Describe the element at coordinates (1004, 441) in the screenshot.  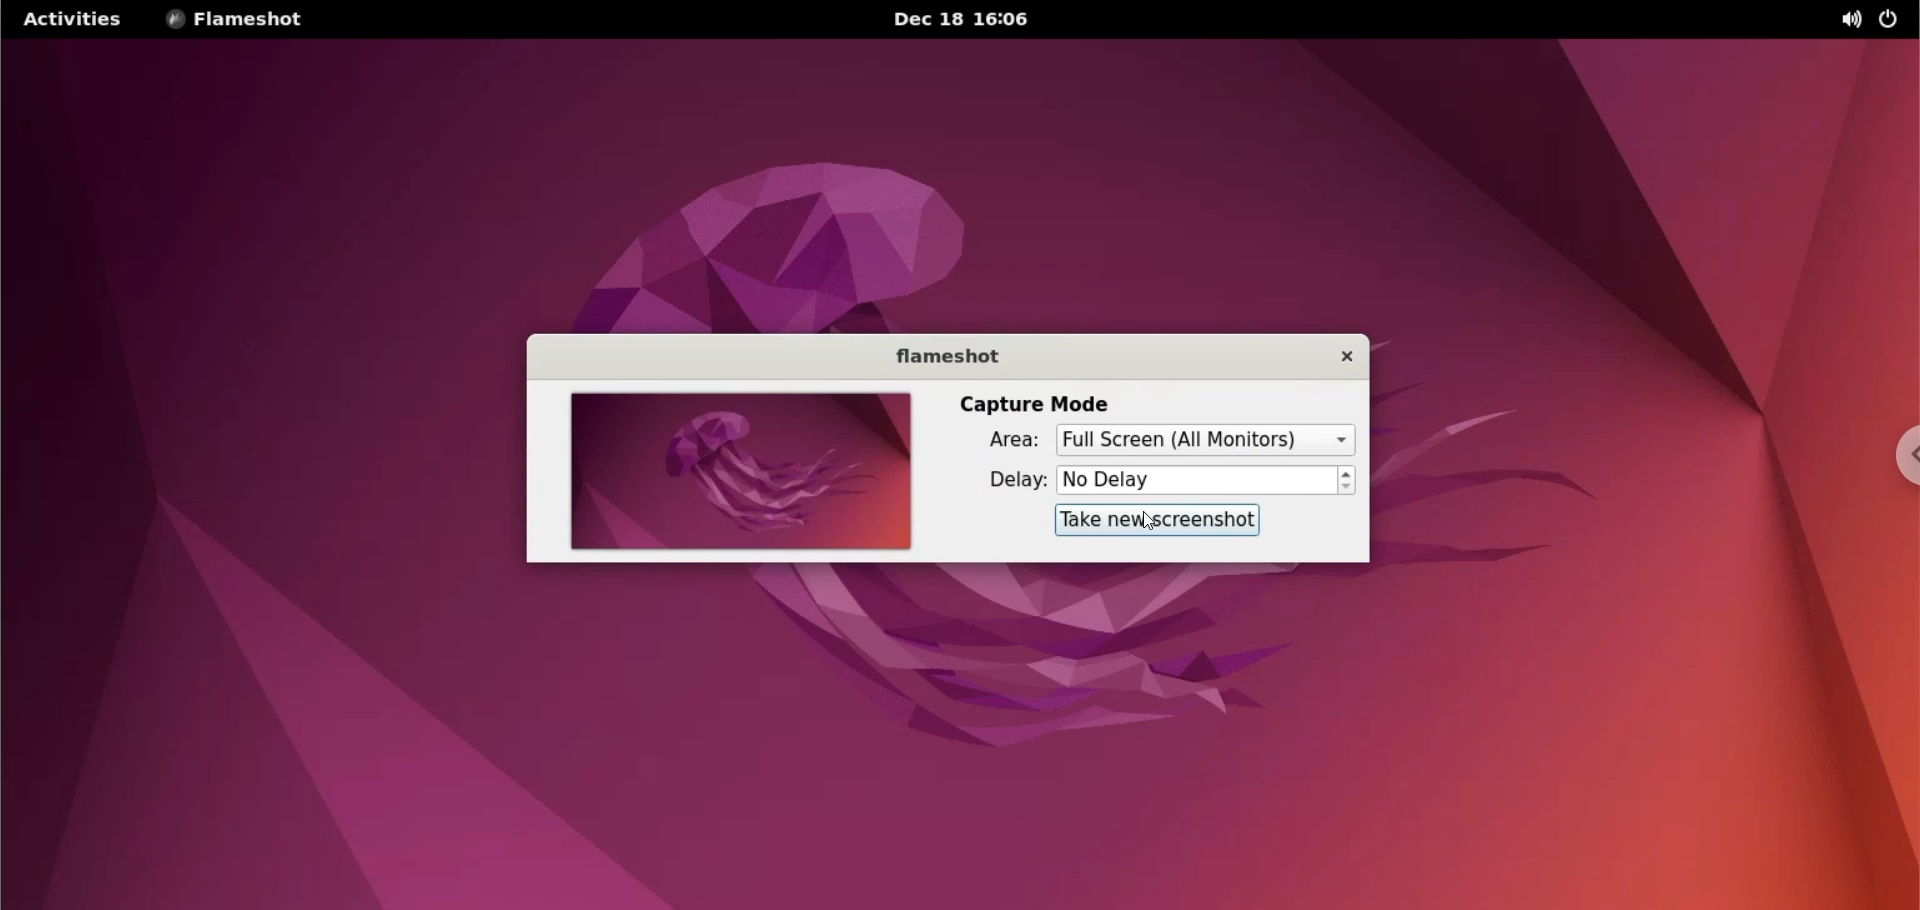
I see `area label` at that location.